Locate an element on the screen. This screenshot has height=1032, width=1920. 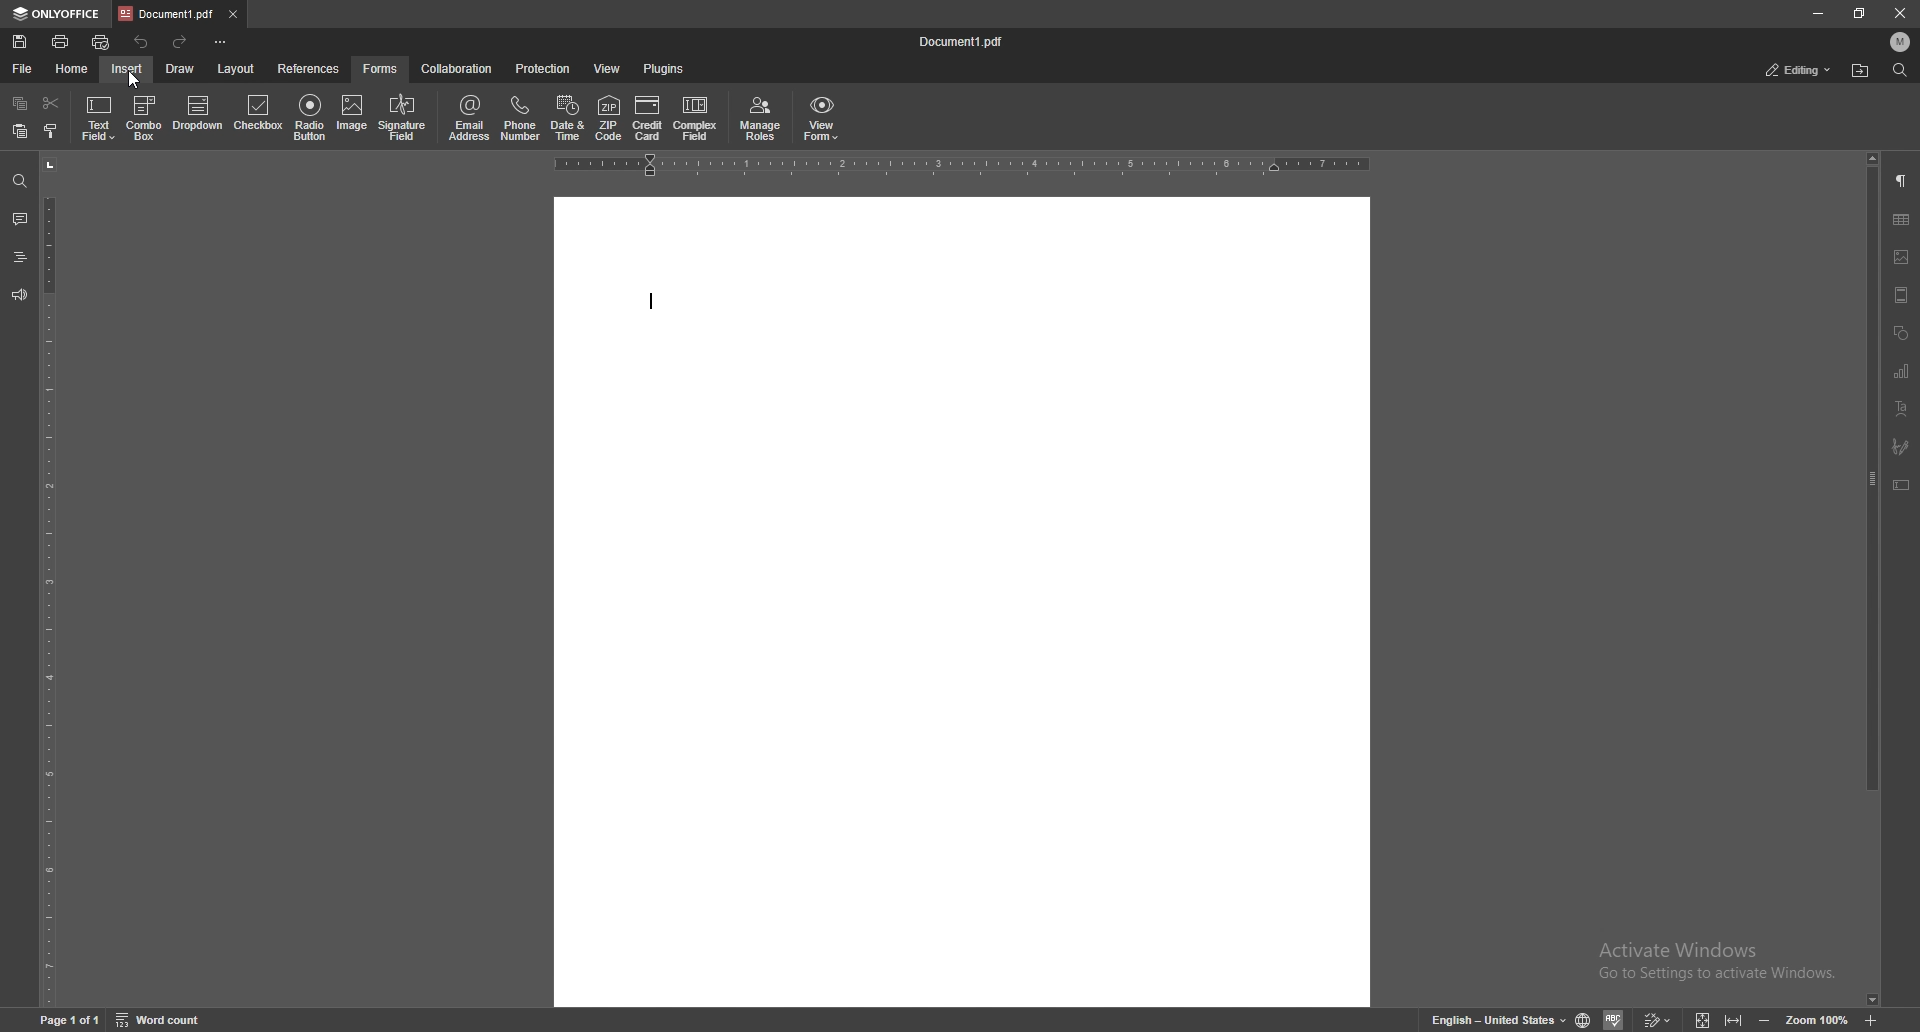
signature field is located at coordinates (1901, 445).